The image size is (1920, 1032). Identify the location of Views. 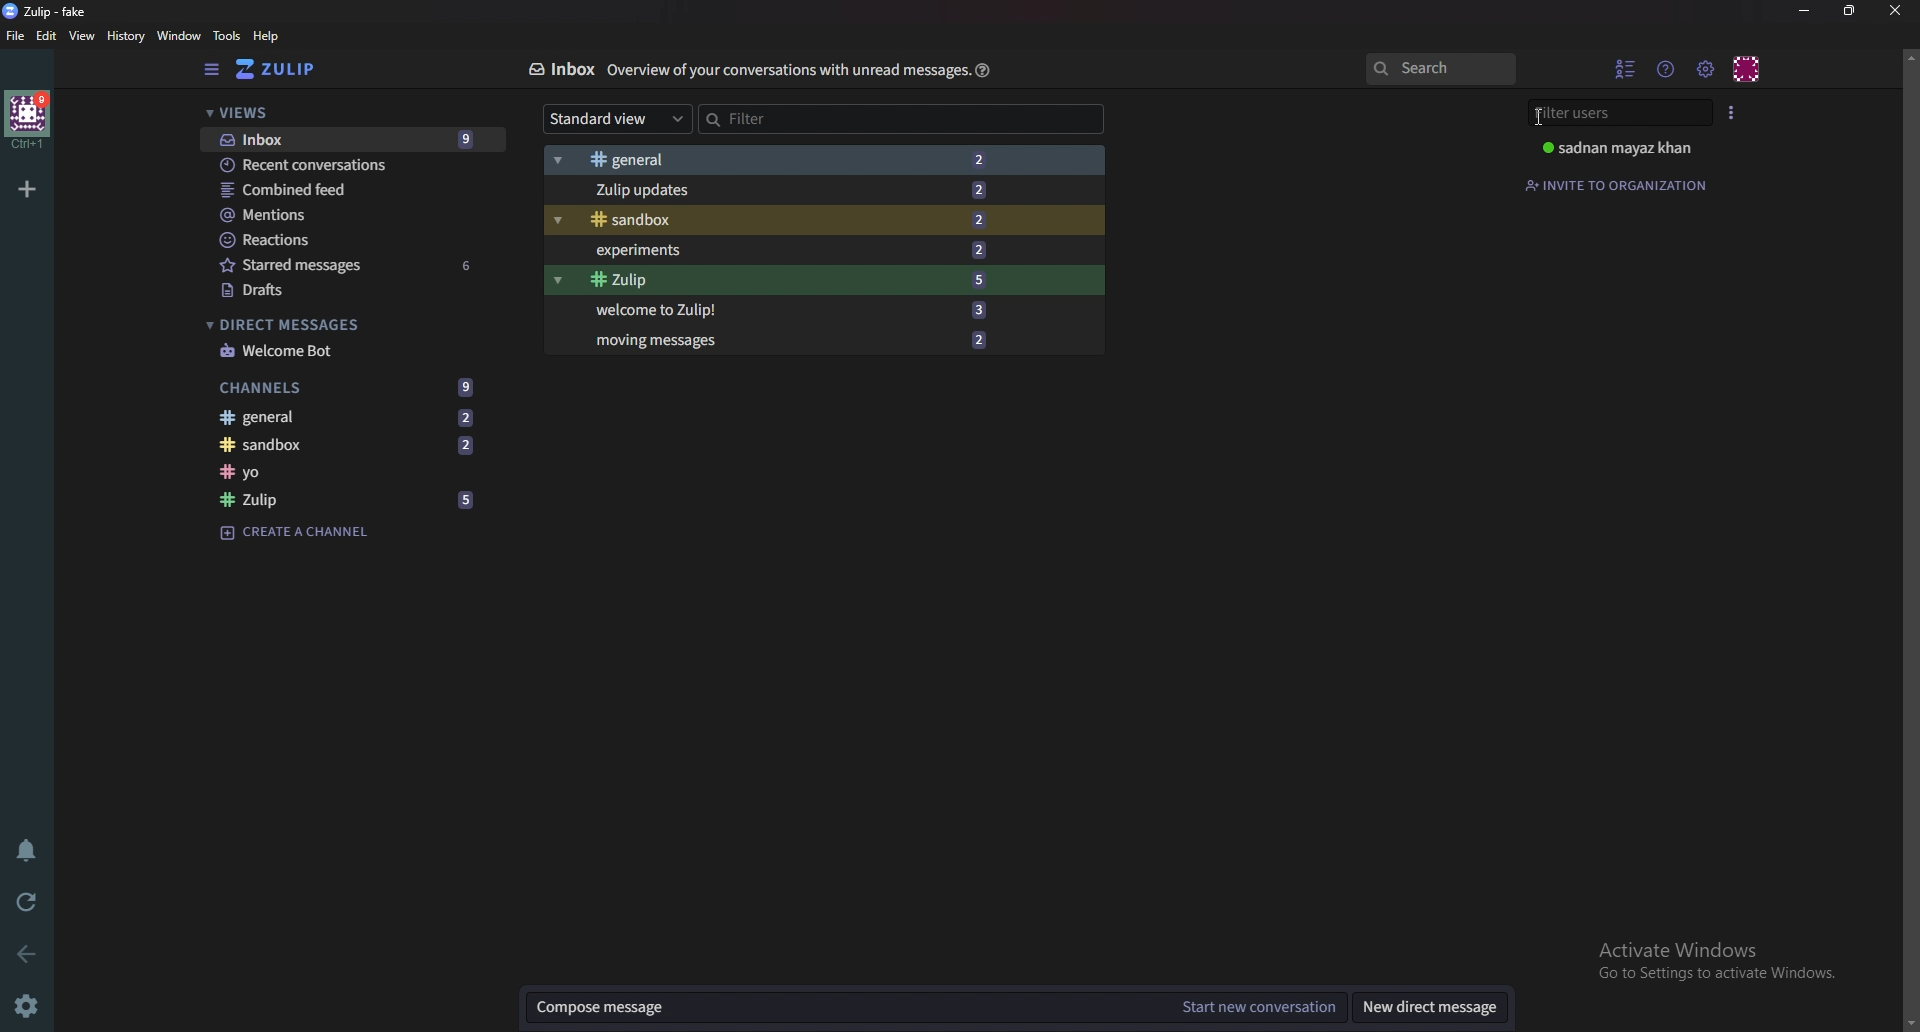
(341, 114).